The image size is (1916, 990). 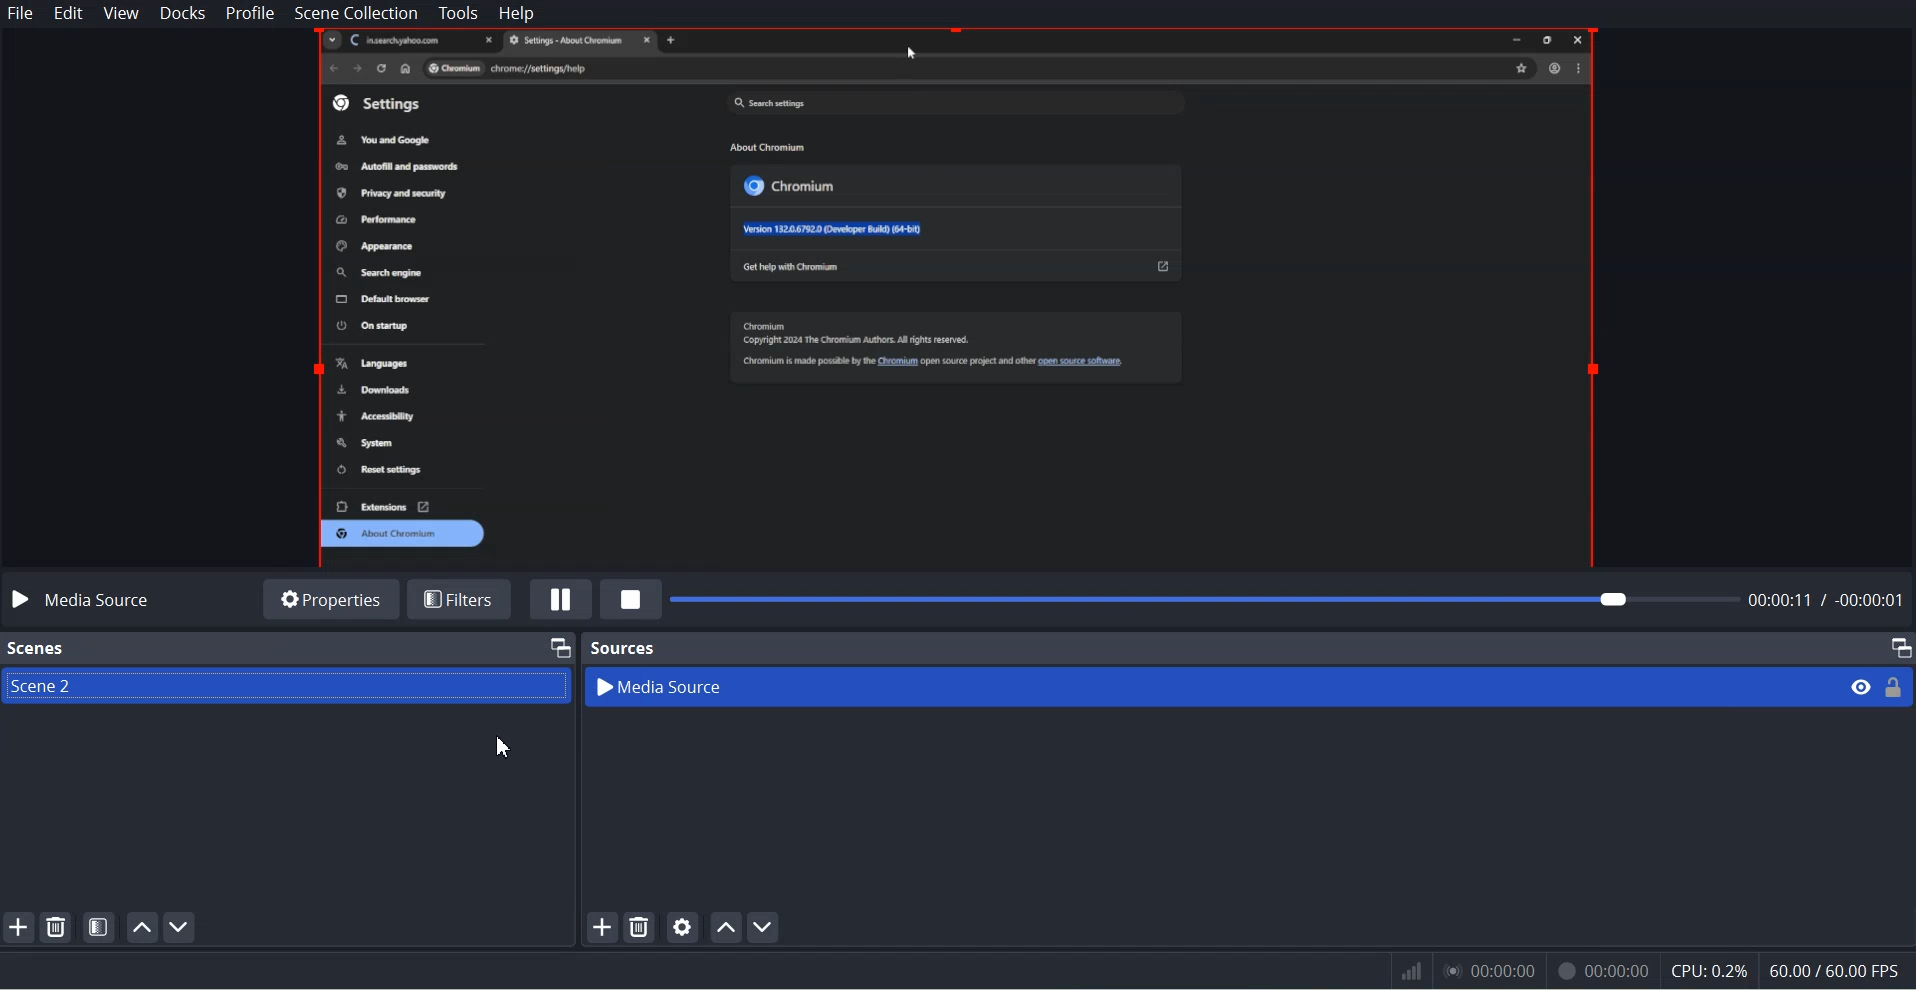 I want to click on Lock, so click(x=1895, y=686).